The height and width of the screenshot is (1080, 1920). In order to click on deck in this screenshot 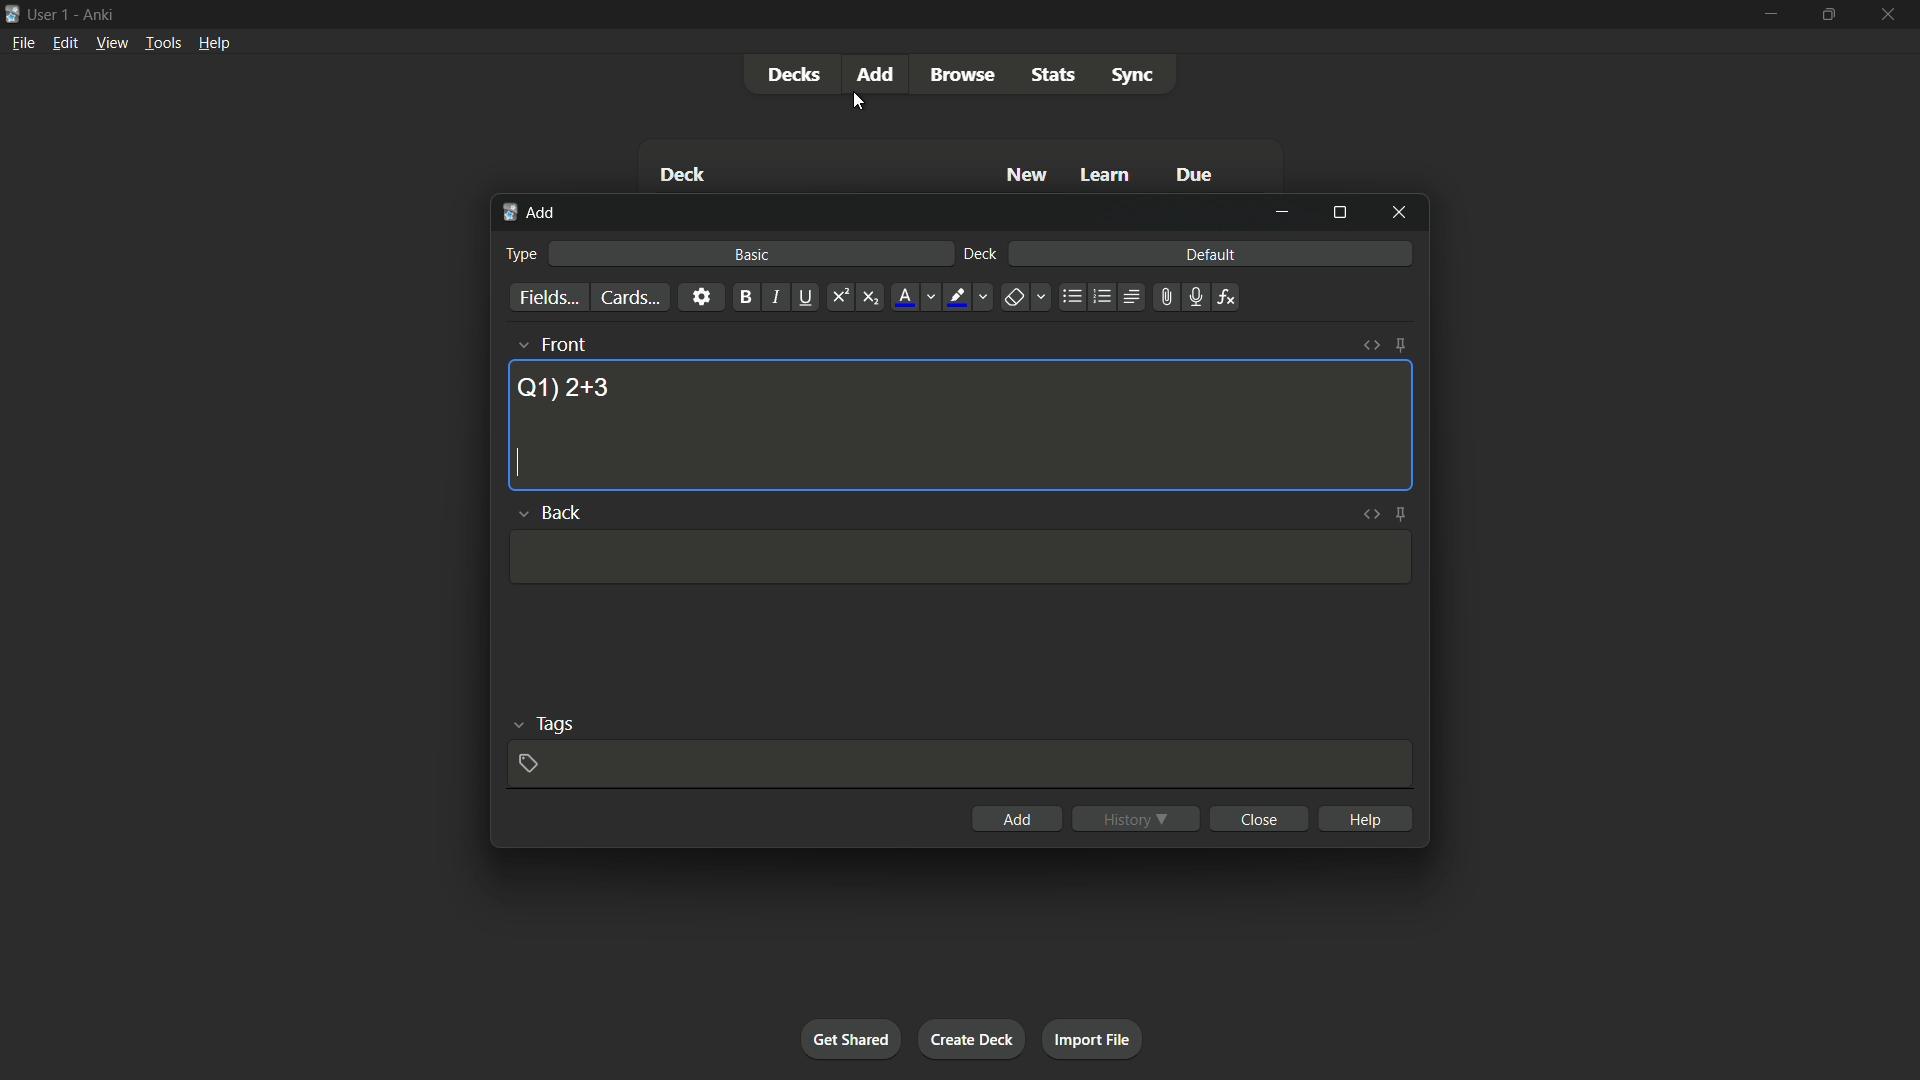, I will do `click(682, 177)`.